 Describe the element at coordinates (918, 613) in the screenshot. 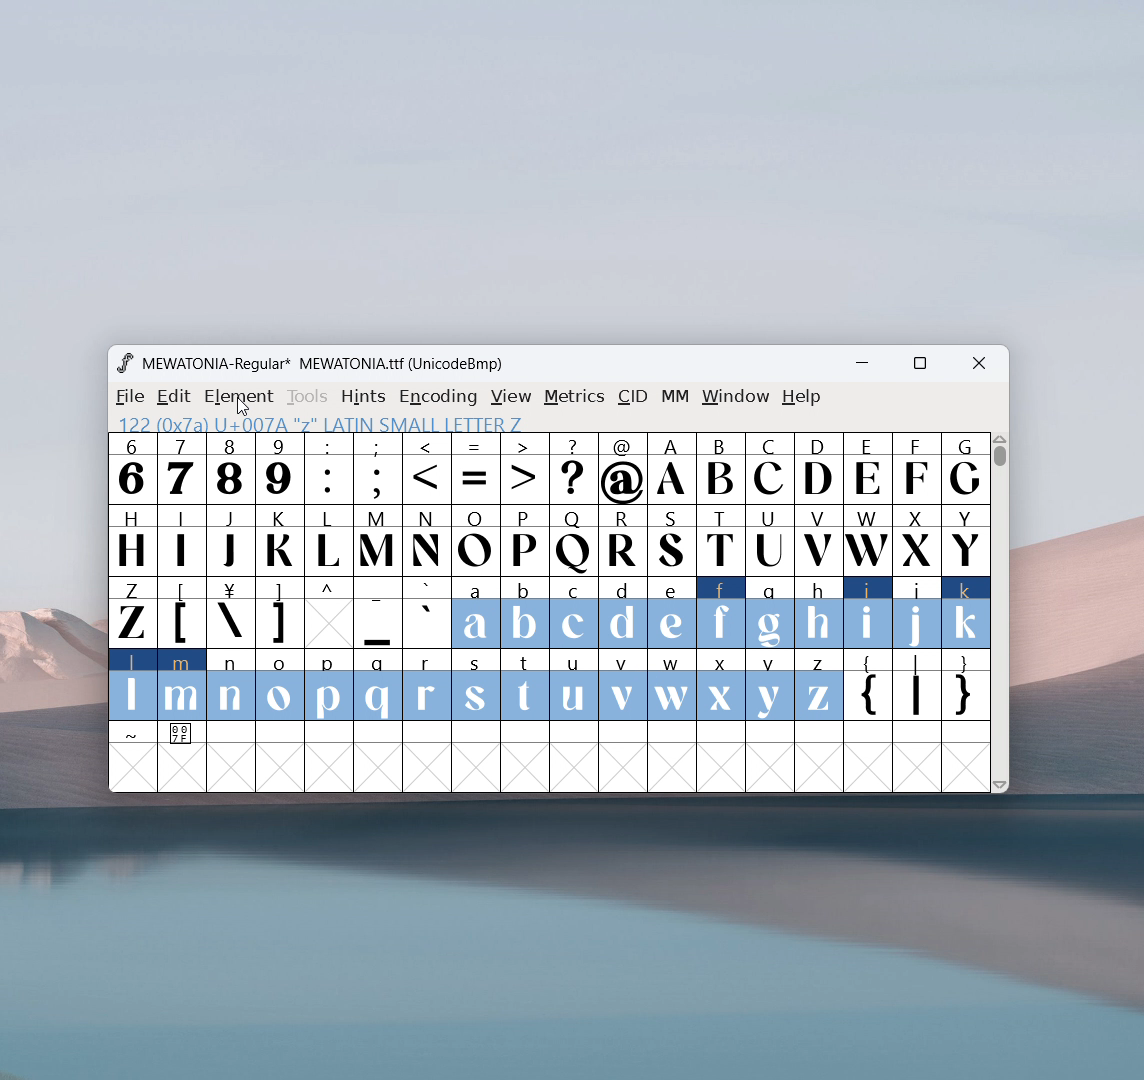

I see `j` at that location.